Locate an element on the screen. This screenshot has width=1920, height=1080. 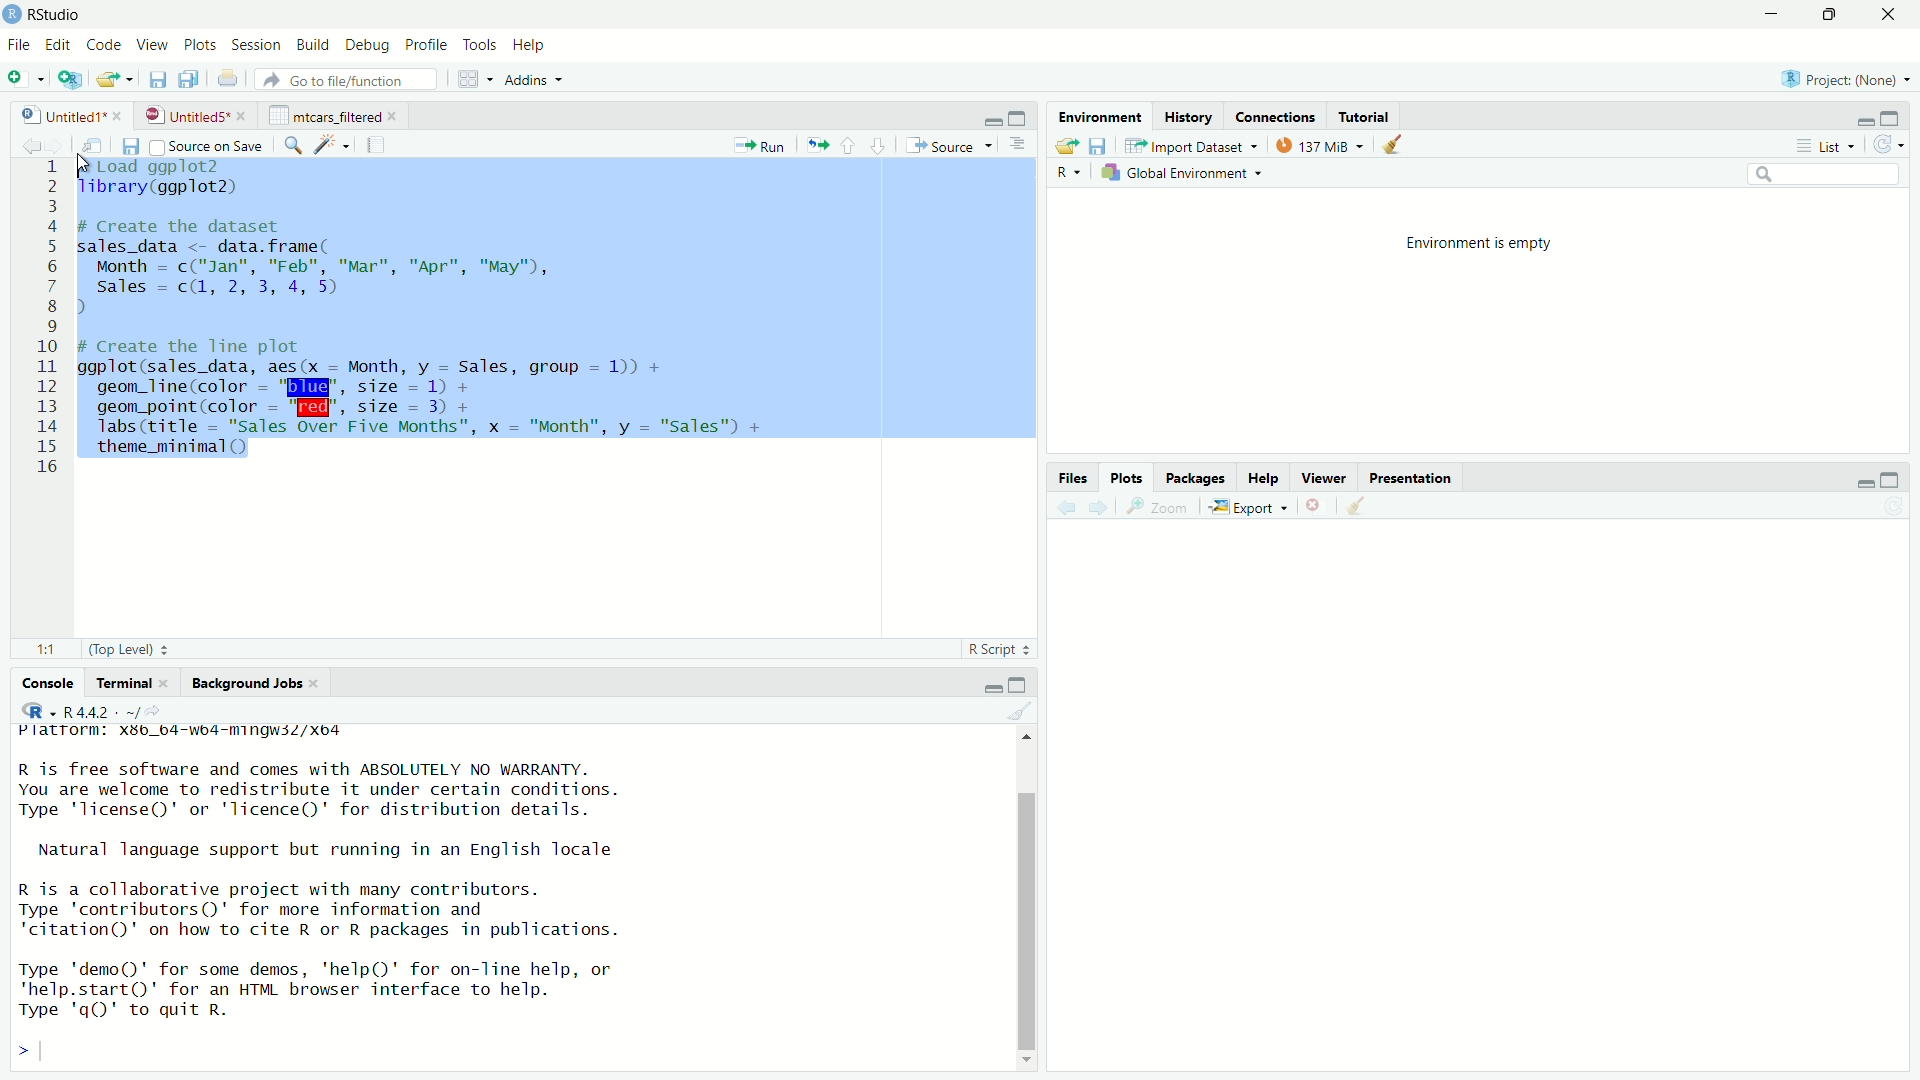
clear all plots is located at coordinates (1393, 144).